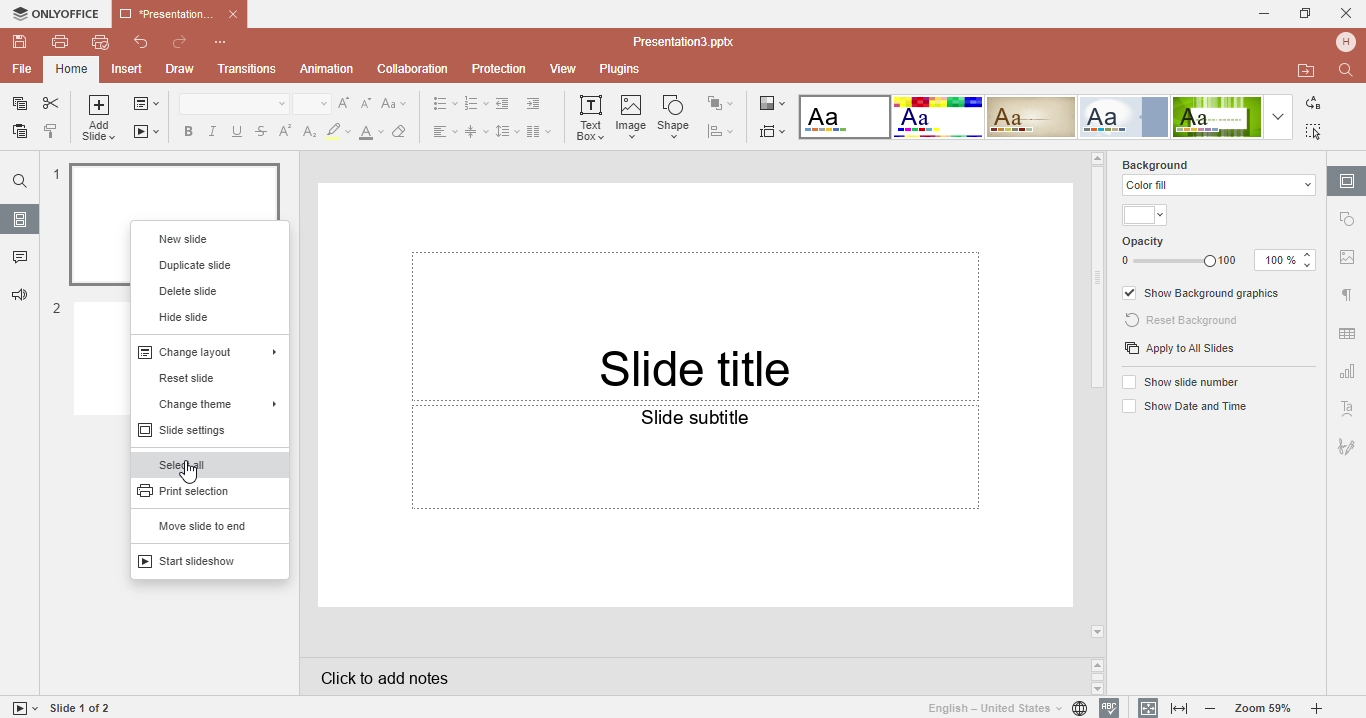  I want to click on Opacity, so click(1220, 253).